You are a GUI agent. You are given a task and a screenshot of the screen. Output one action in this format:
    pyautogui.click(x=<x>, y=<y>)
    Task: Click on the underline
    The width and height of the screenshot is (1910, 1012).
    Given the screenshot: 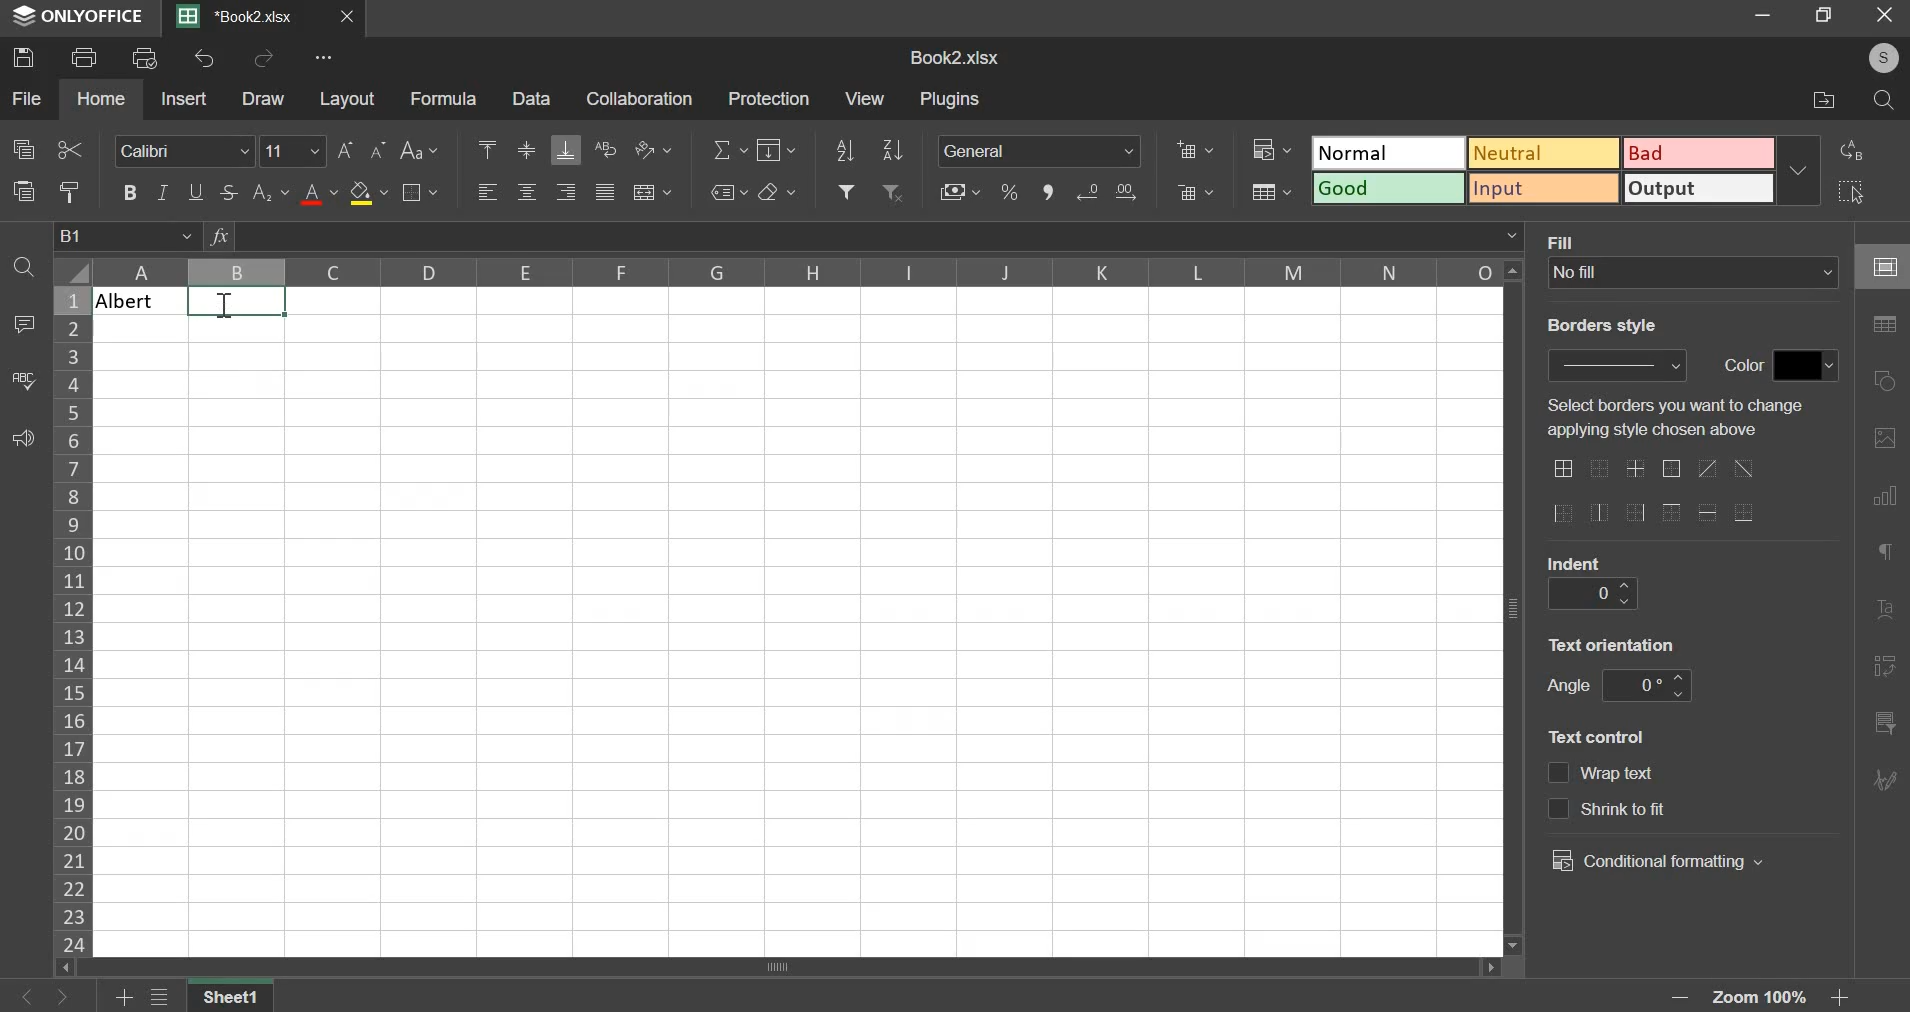 What is the action you would take?
    pyautogui.click(x=196, y=189)
    